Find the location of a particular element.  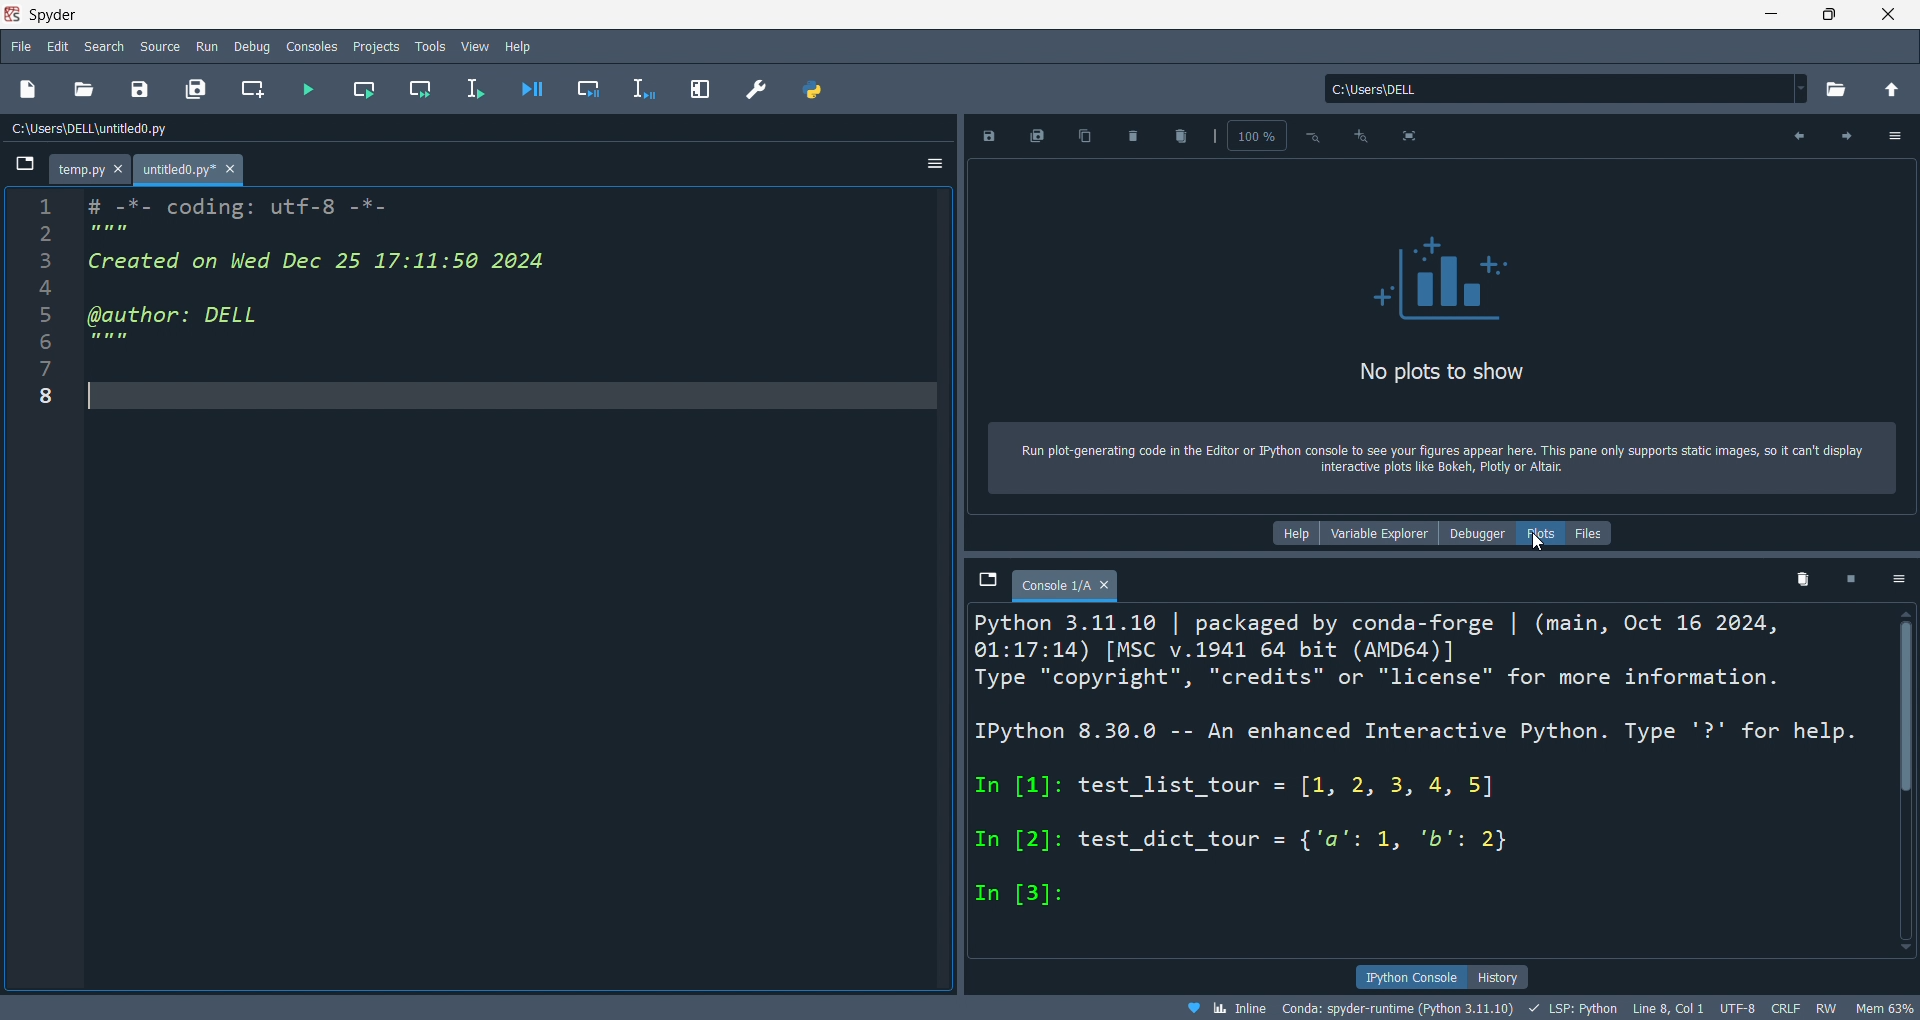

zoom percentage is located at coordinates (1248, 136).